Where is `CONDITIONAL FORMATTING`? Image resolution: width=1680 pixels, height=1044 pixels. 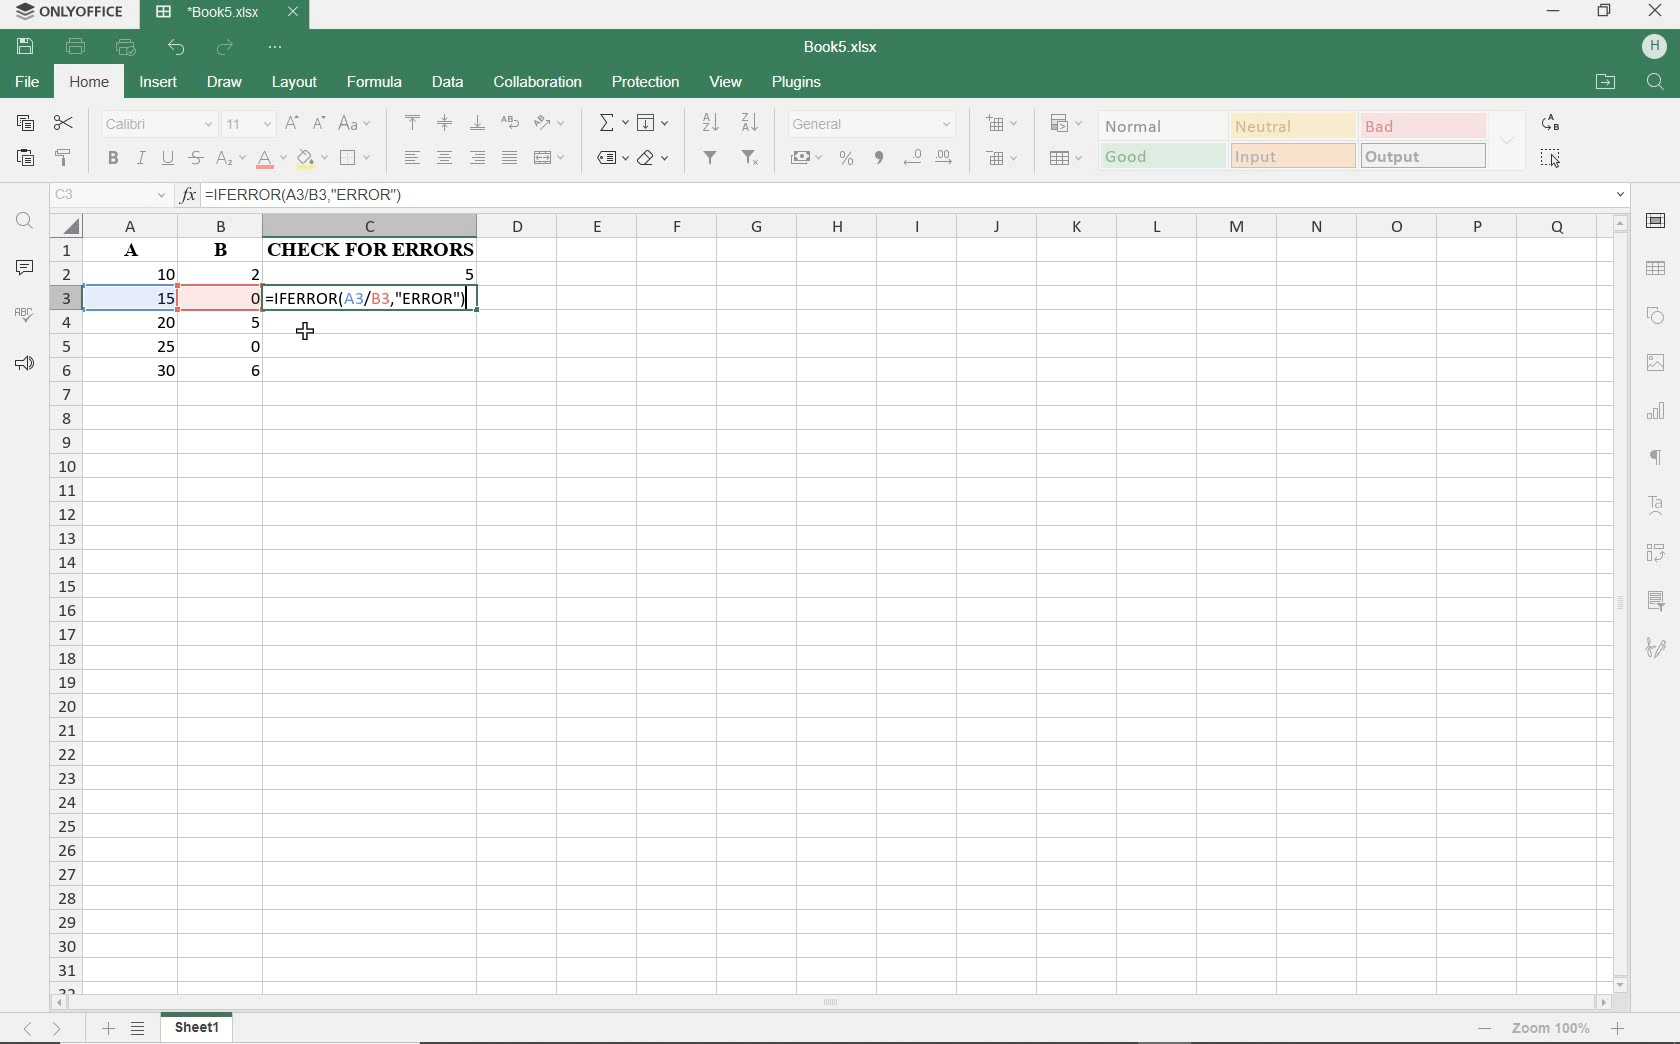
CONDITIONAL FORMATTING is located at coordinates (1066, 125).